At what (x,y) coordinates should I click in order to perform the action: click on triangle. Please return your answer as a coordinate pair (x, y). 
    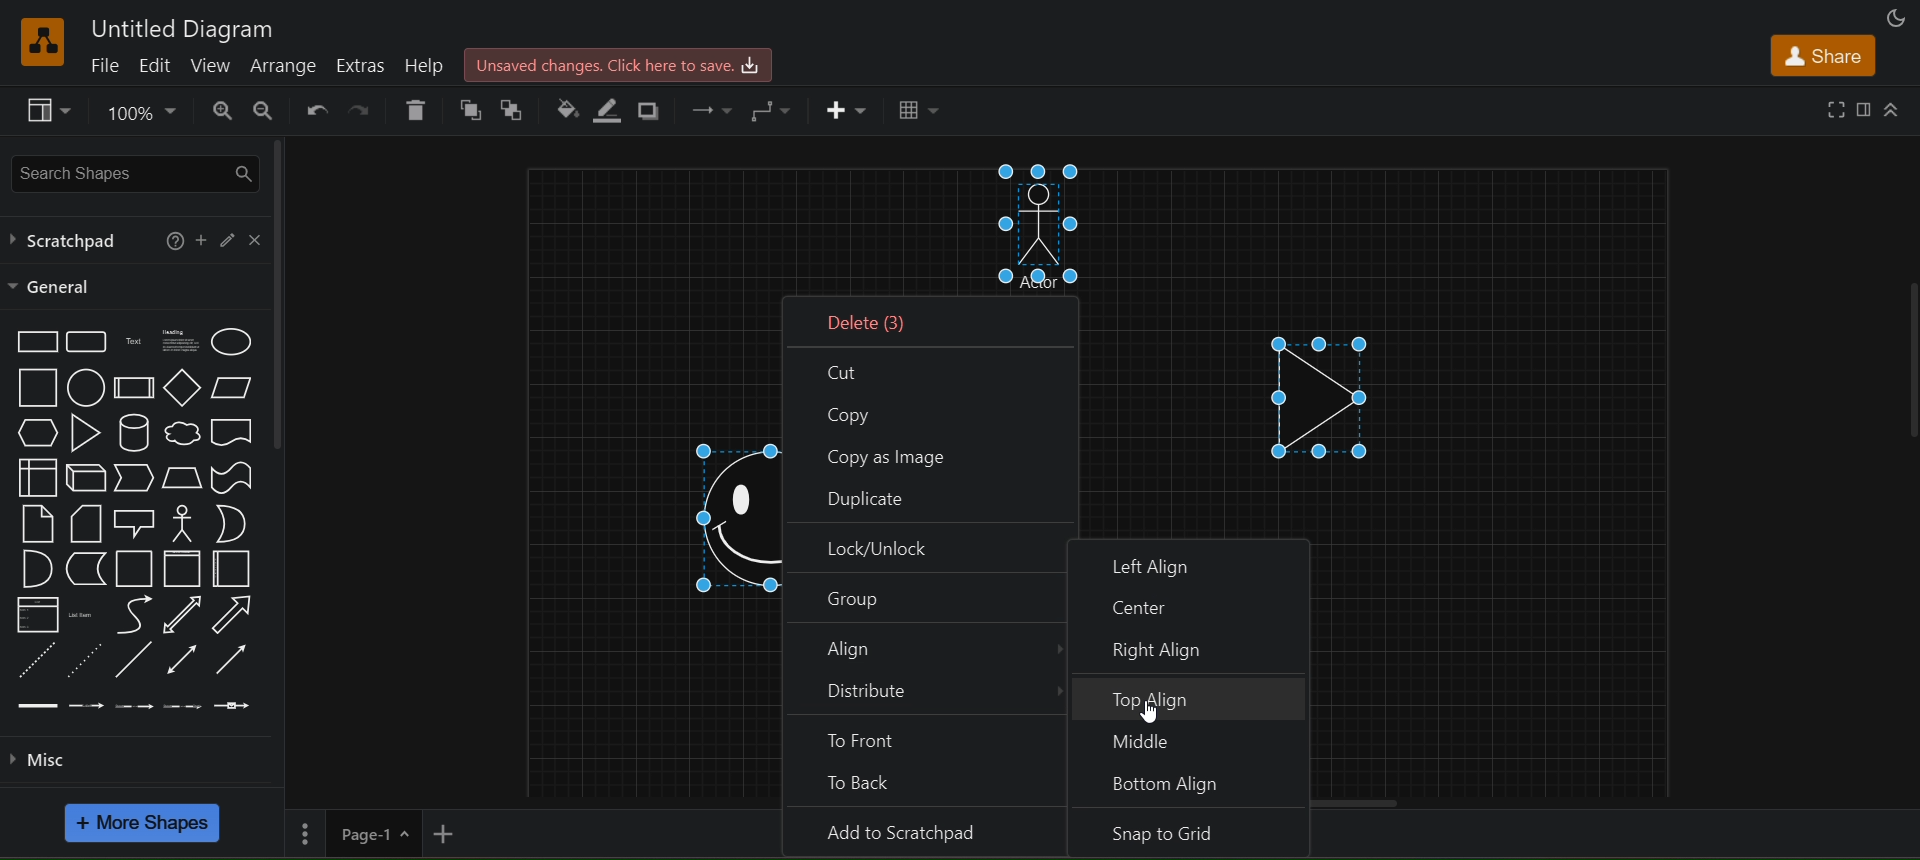
    Looking at the image, I should click on (83, 432).